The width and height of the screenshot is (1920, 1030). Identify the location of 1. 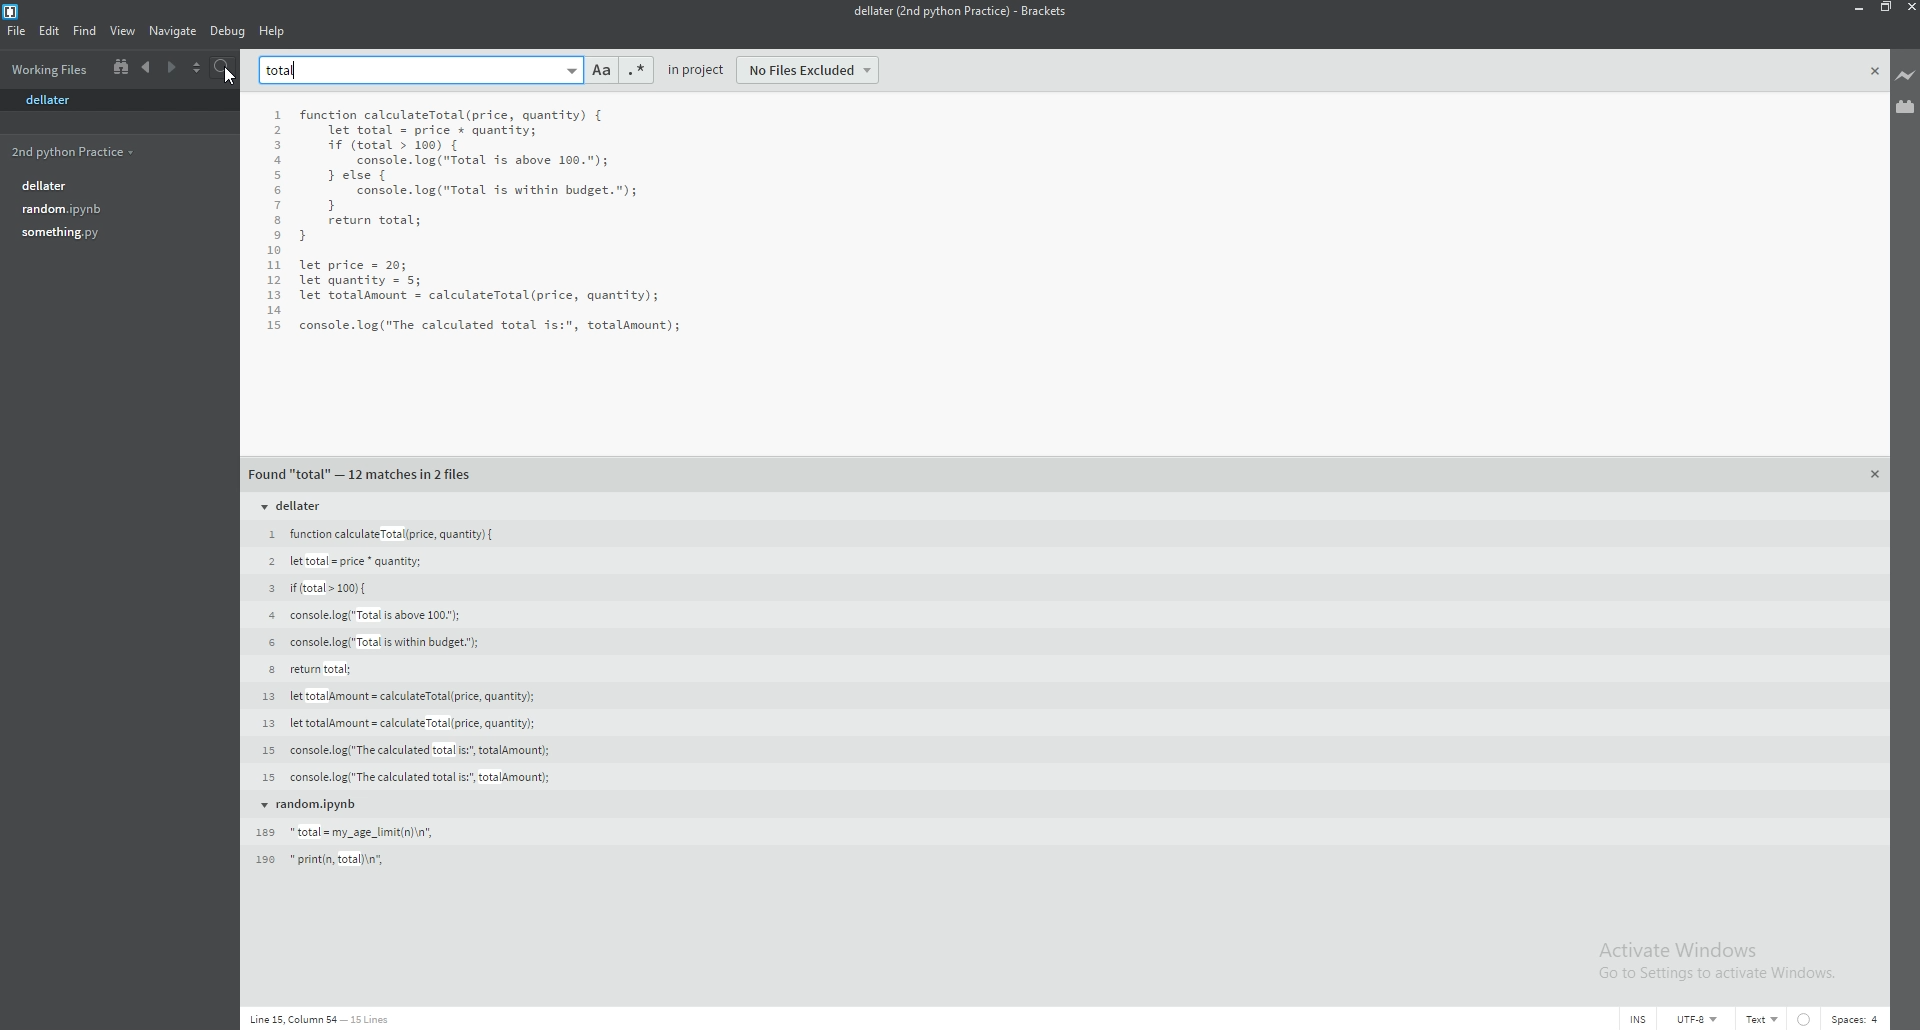
(280, 116).